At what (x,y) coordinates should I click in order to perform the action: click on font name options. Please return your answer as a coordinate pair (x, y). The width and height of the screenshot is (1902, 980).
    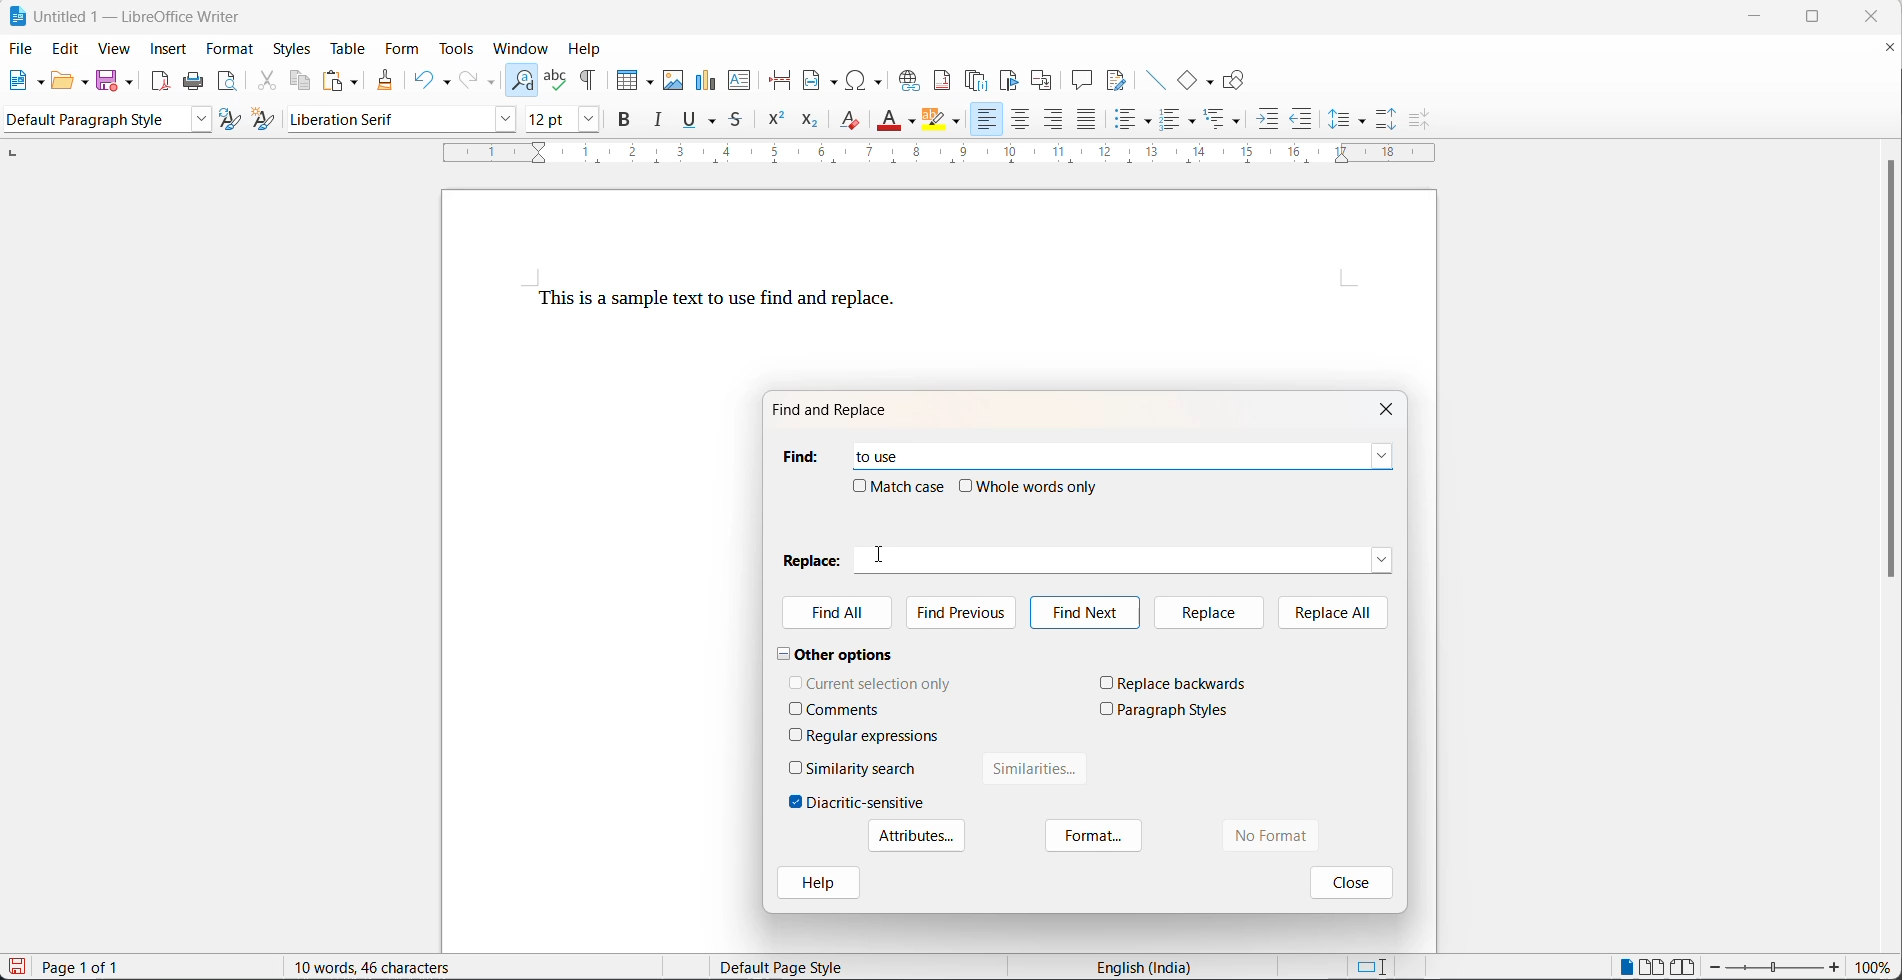
    Looking at the image, I should click on (501, 120).